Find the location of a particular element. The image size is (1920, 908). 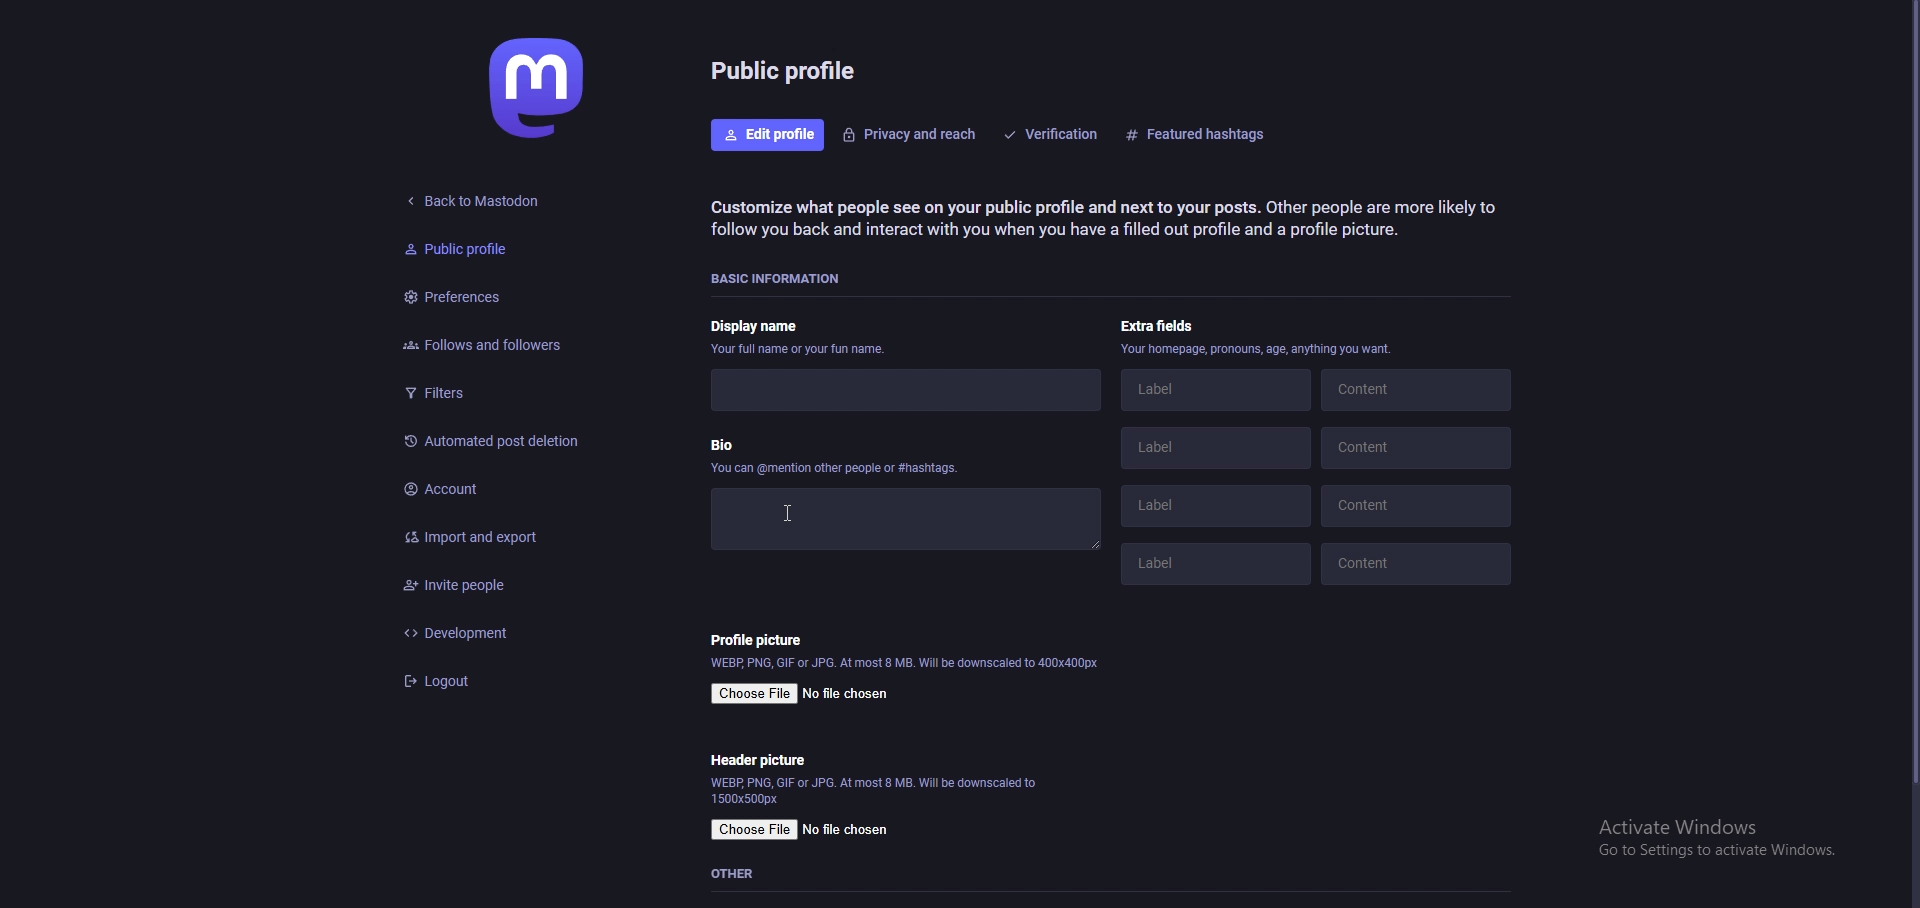

edit profile is located at coordinates (770, 134).